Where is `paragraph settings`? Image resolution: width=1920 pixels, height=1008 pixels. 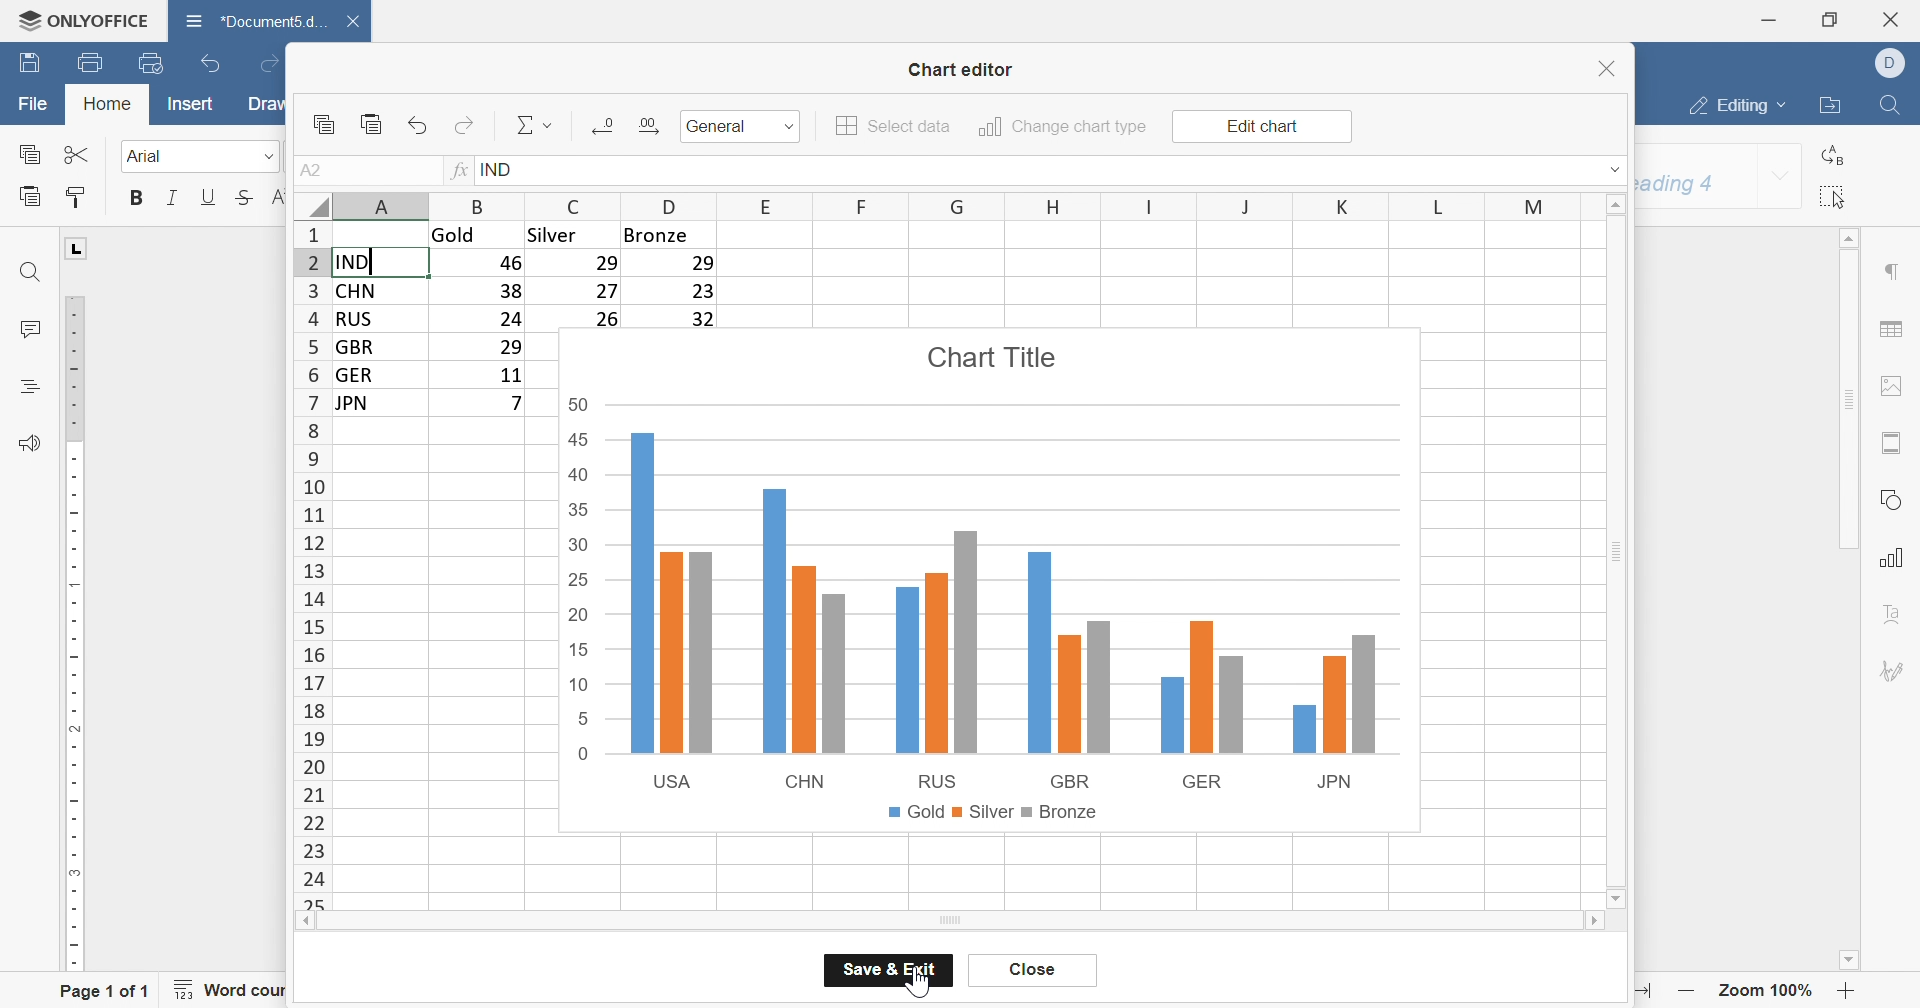
paragraph settings is located at coordinates (1891, 271).